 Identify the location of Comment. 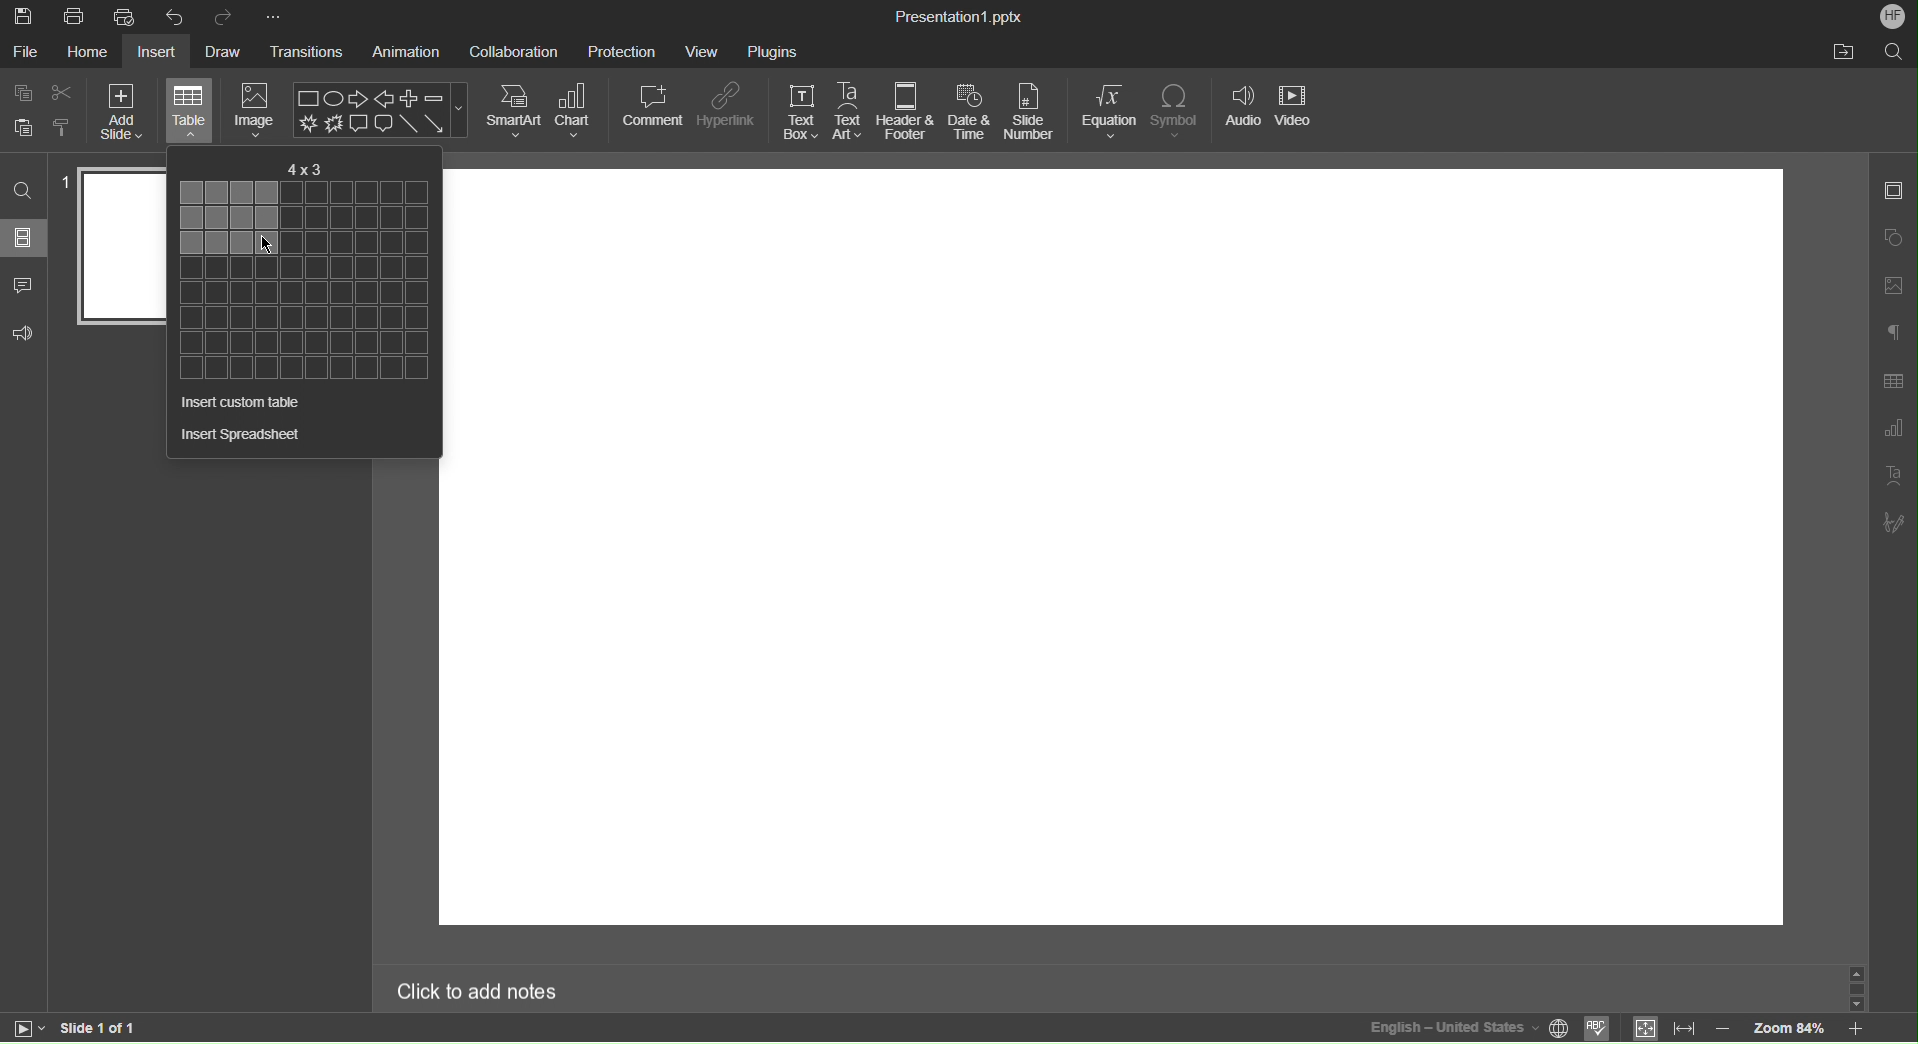
(654, 107).